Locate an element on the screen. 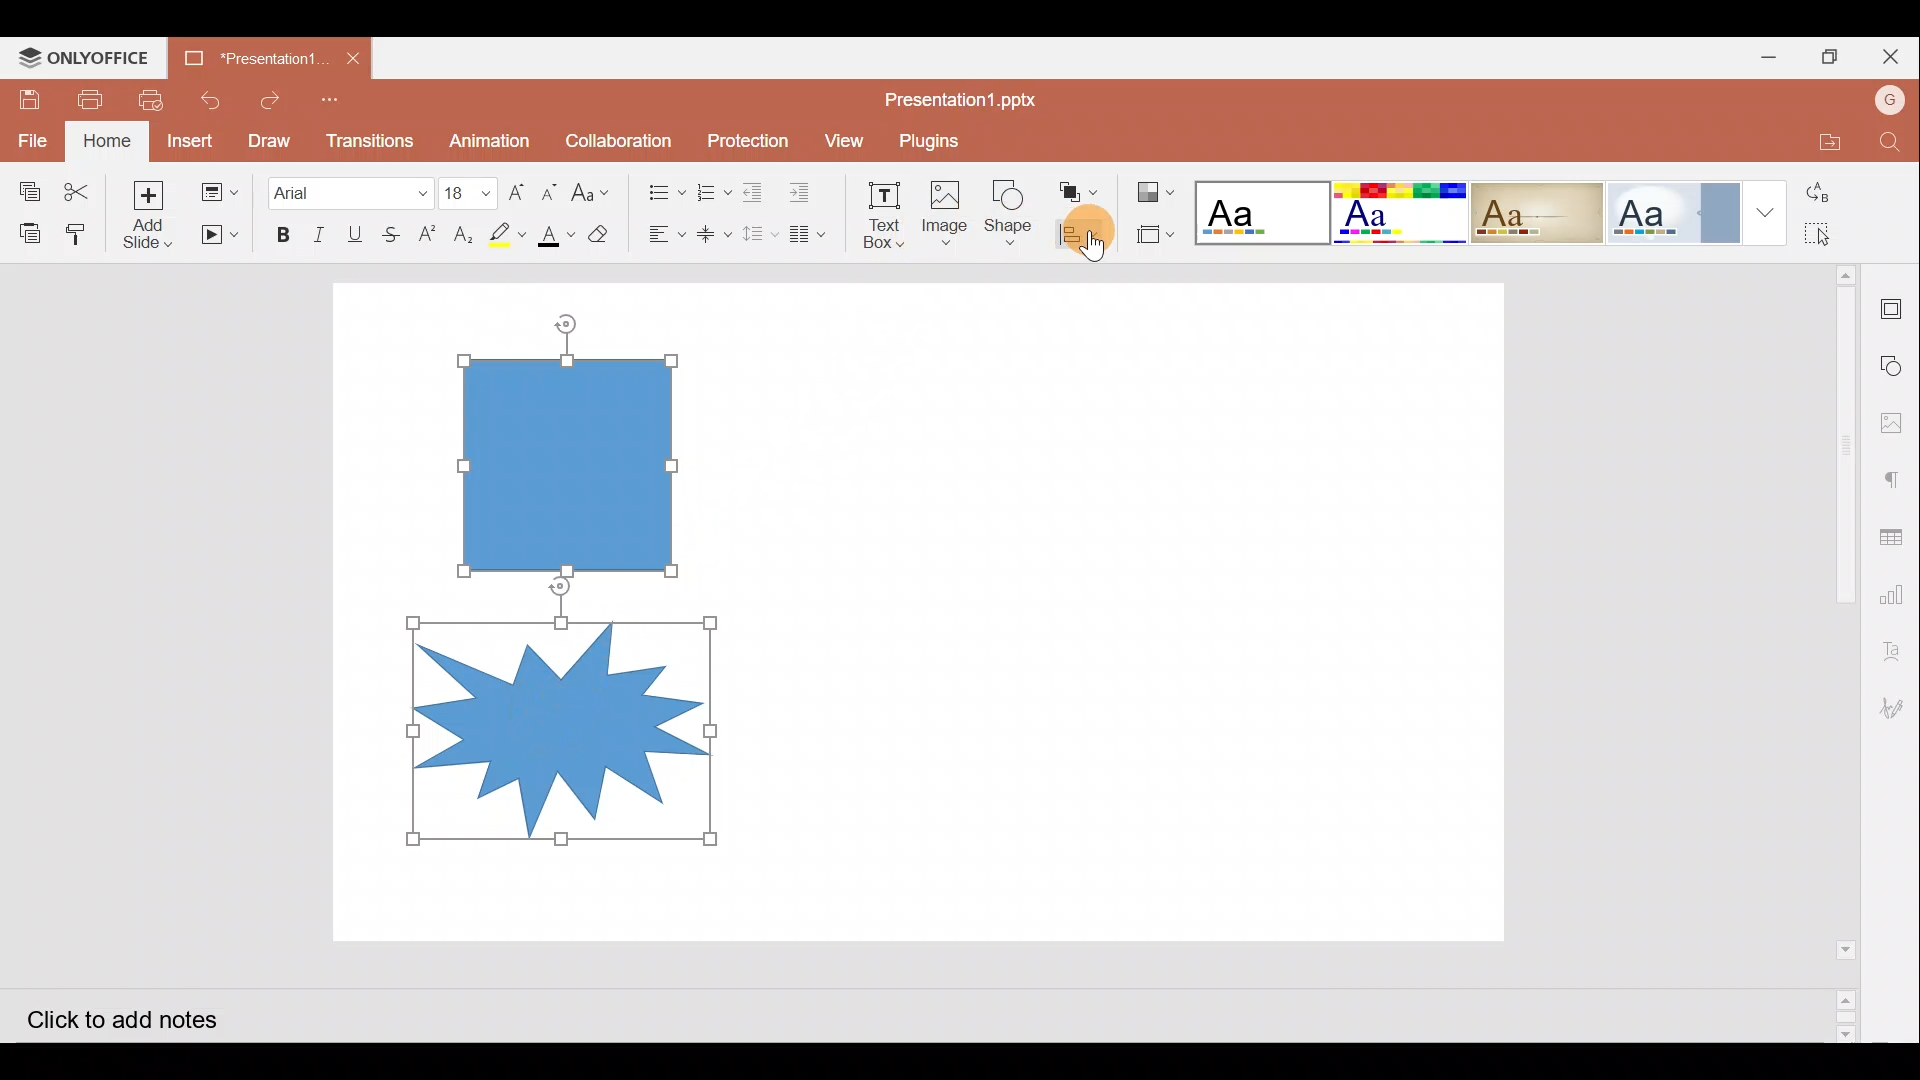 This screenshot has width=1920, height=1080. Add slide is located at coordinates (147, 213).